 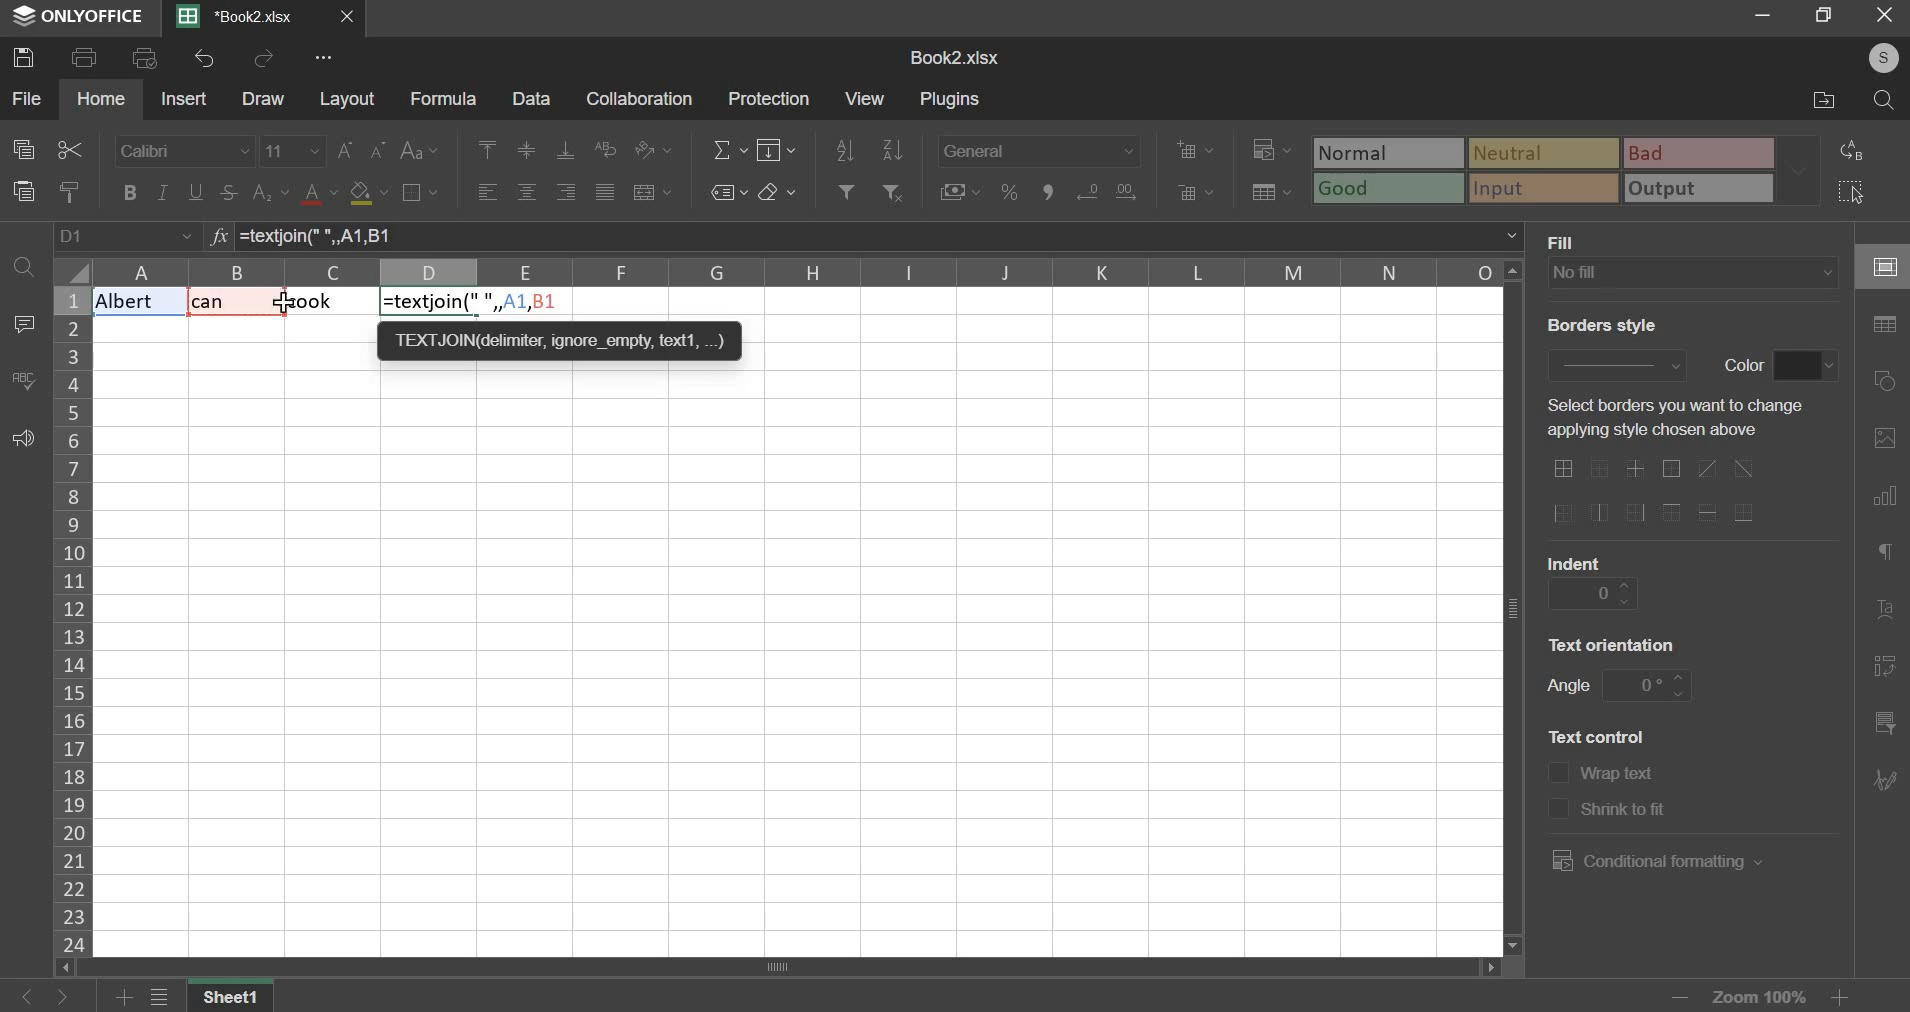 I want to click on named ranges, so click(x=727, y=192).